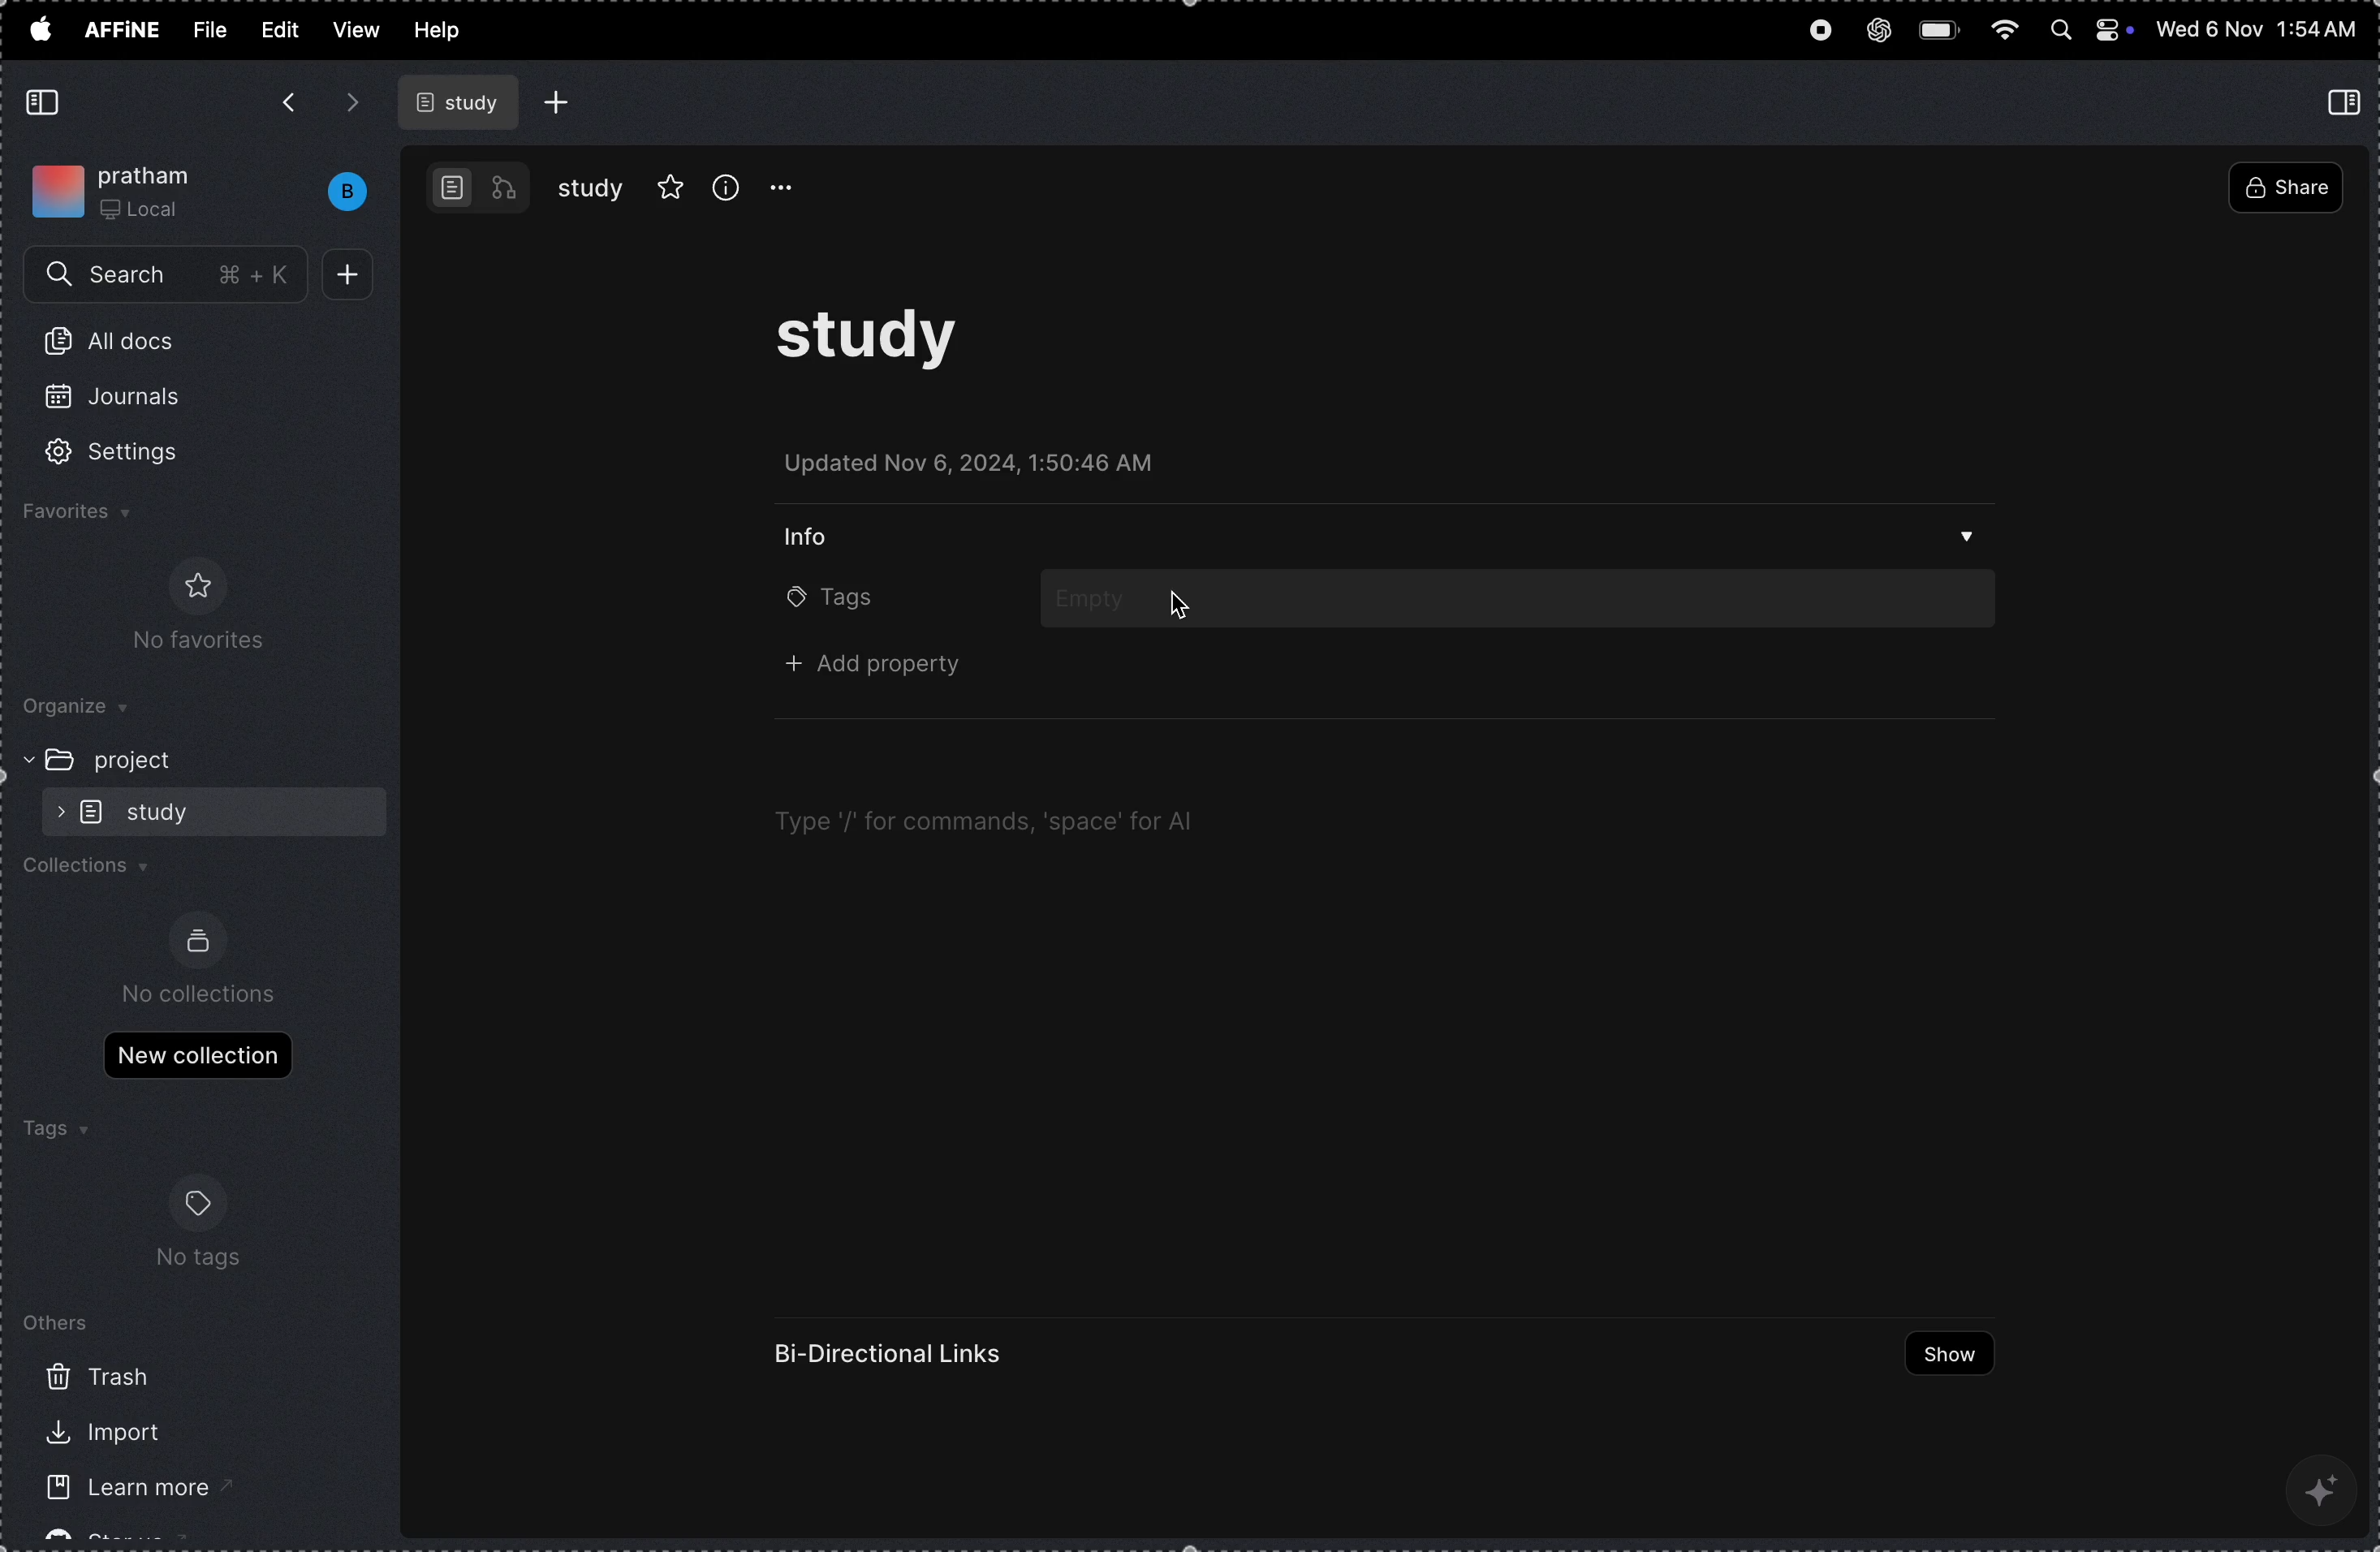 Image resolution: width=2380 pixels, height=1552 pixels. Describe the element at coordinates (203, 1262) in the screenshot. I see `no tags` at that location.